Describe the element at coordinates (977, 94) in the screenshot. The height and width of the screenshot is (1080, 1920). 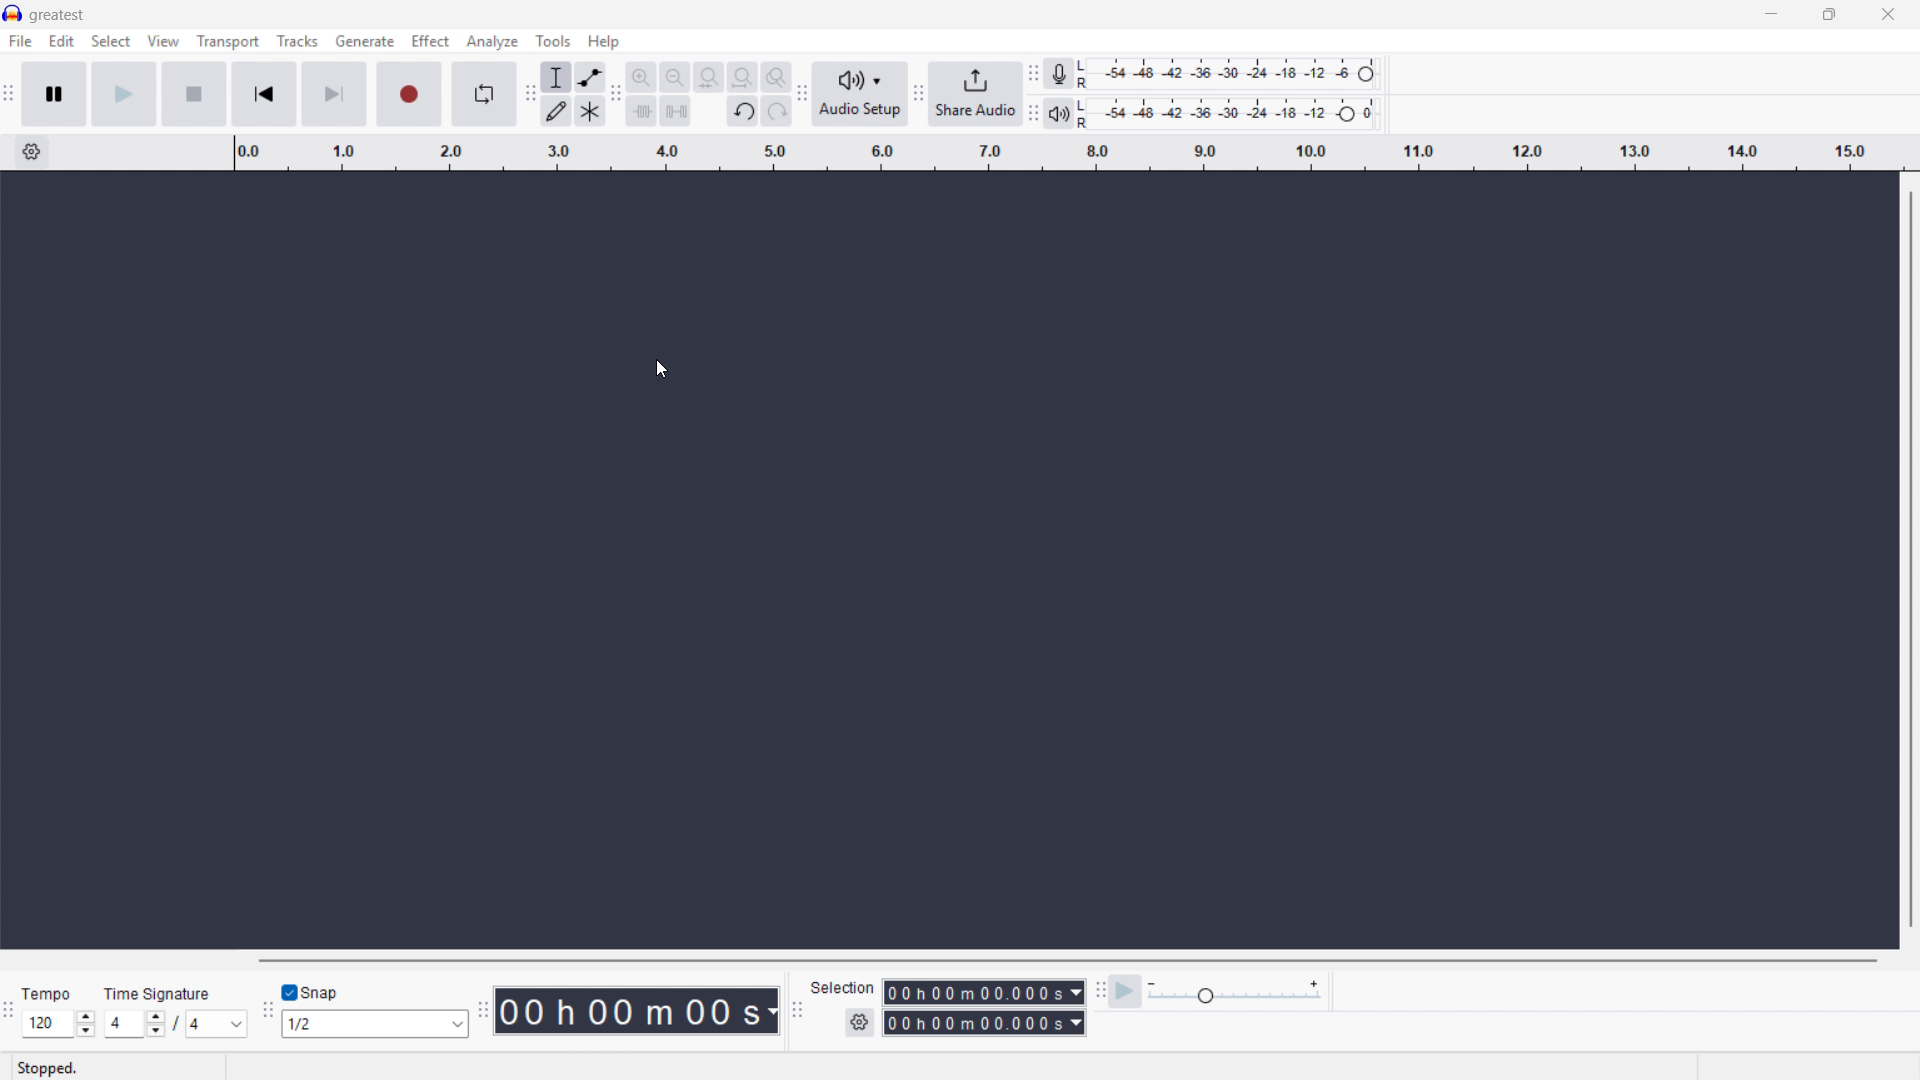
I see `share audio` at that location.